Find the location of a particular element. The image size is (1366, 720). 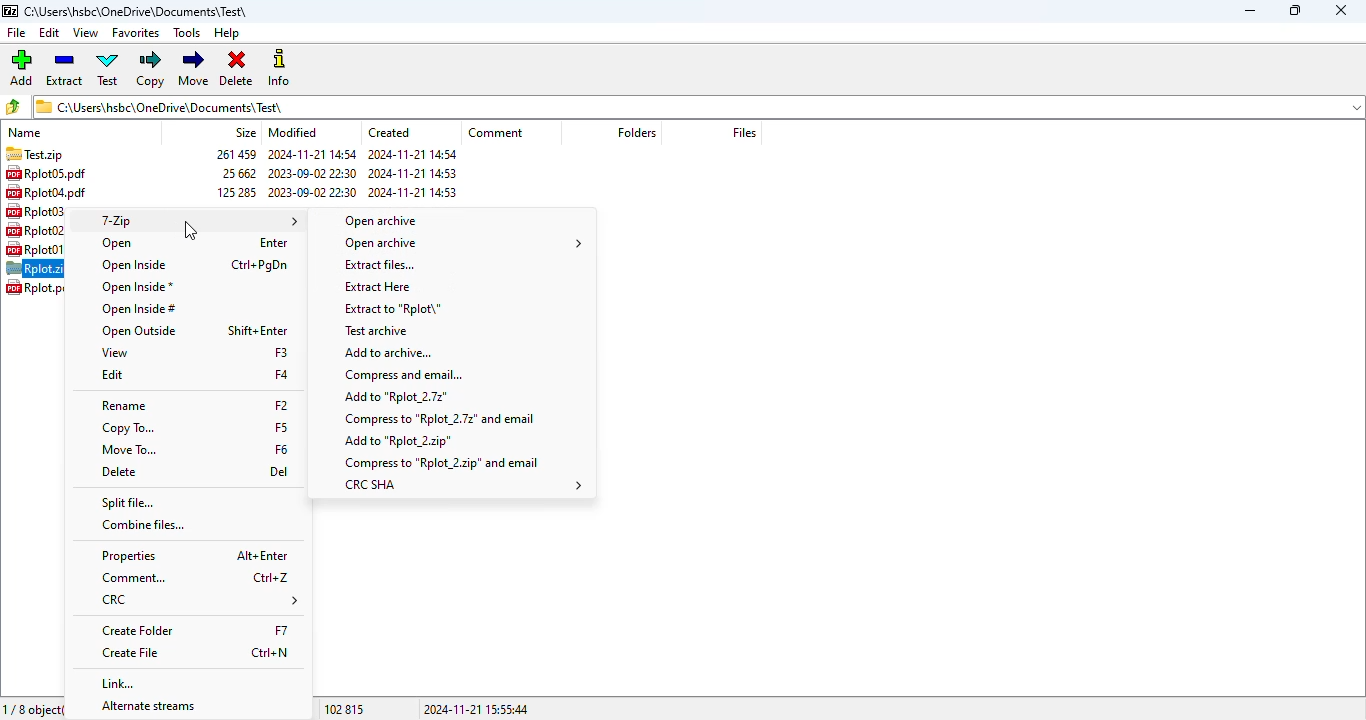

split file is located at coordinates (129, 501).